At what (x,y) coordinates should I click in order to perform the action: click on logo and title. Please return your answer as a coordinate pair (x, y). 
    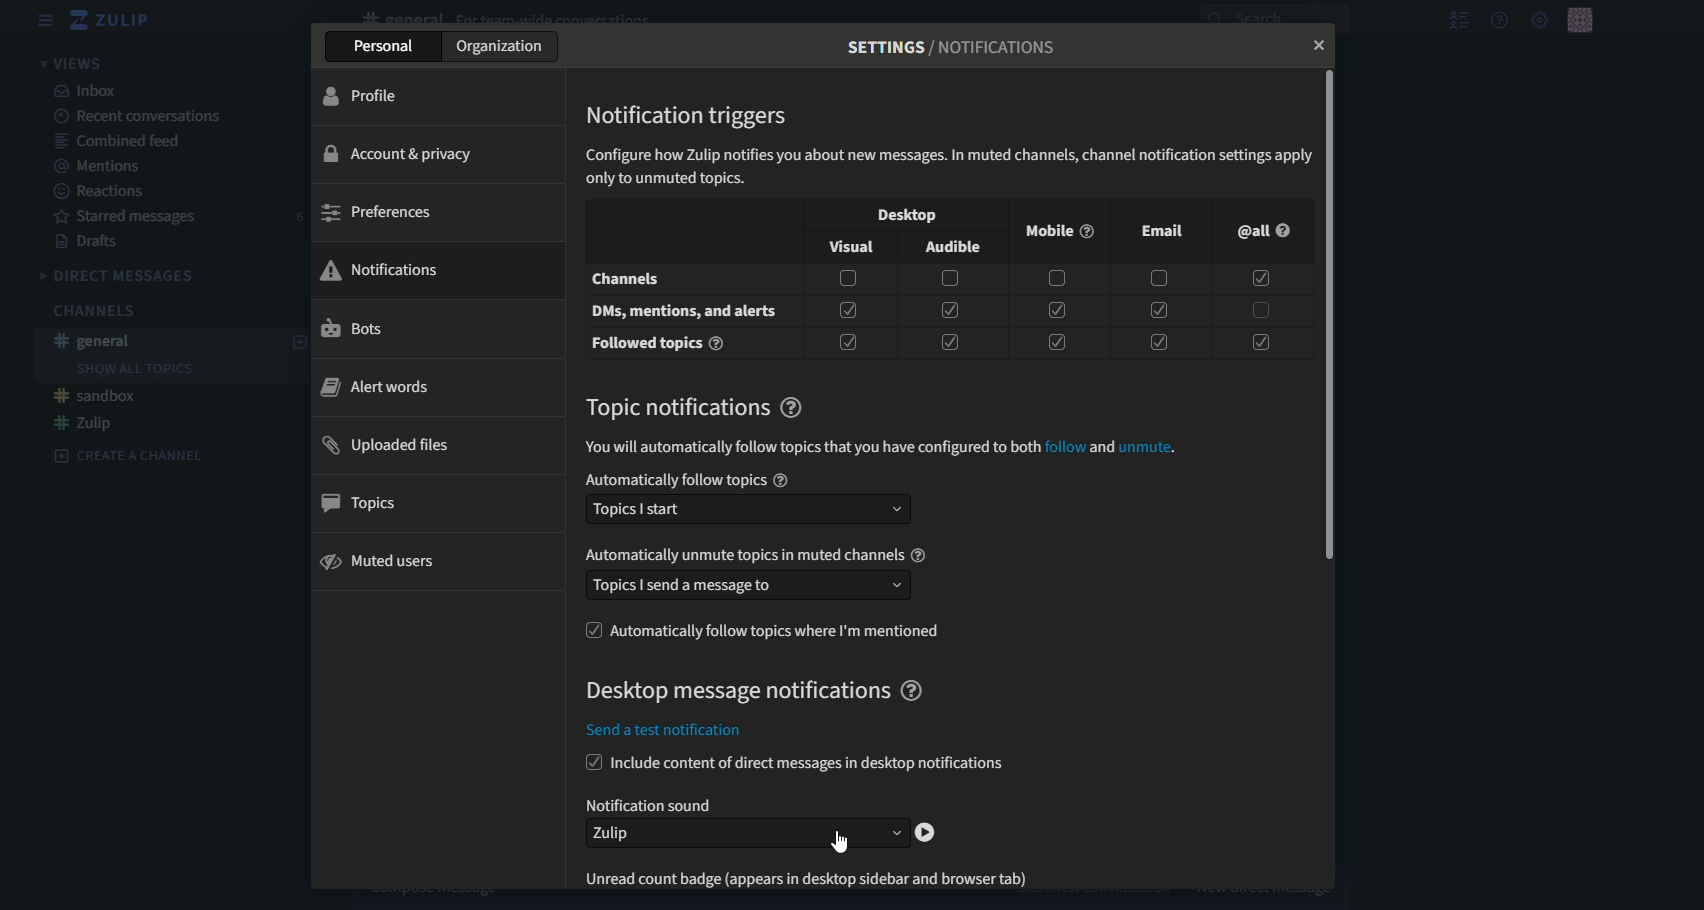
    Looking at the image, I should click on (112, 20).